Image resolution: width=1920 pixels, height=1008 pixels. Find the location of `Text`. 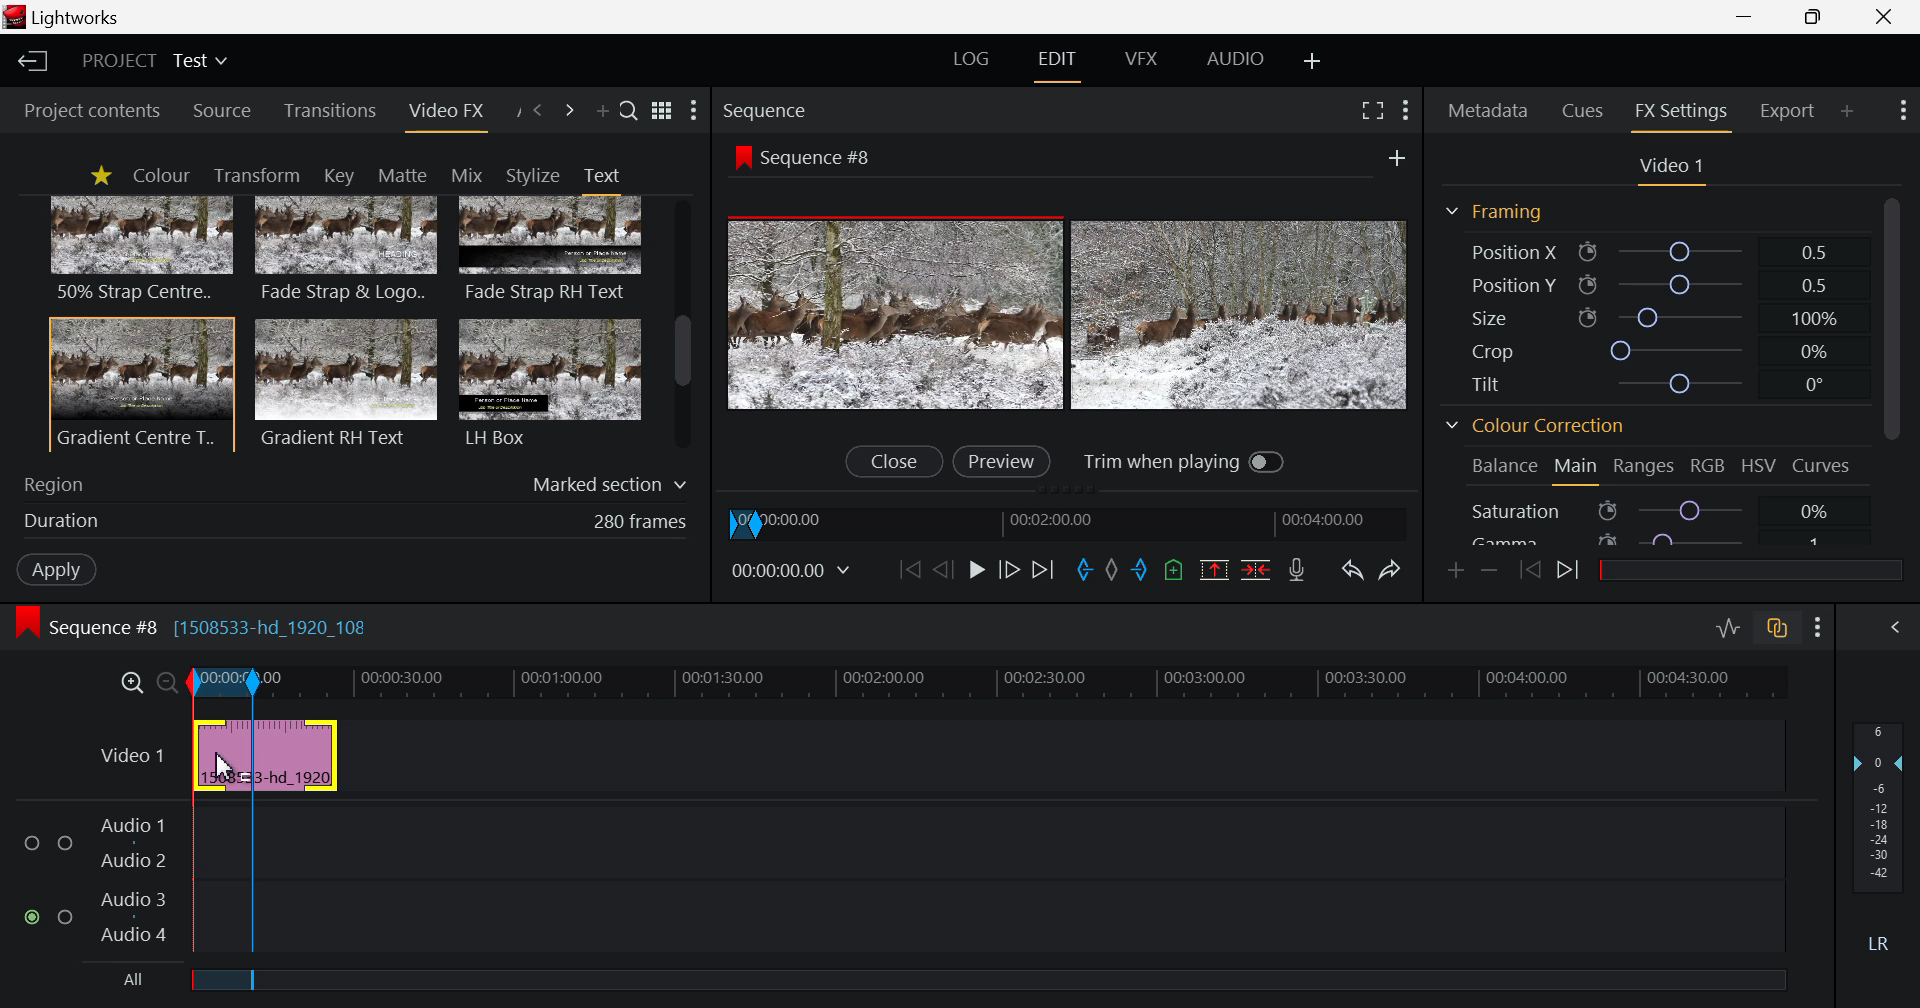

Text is located at coordinates (601, 175).